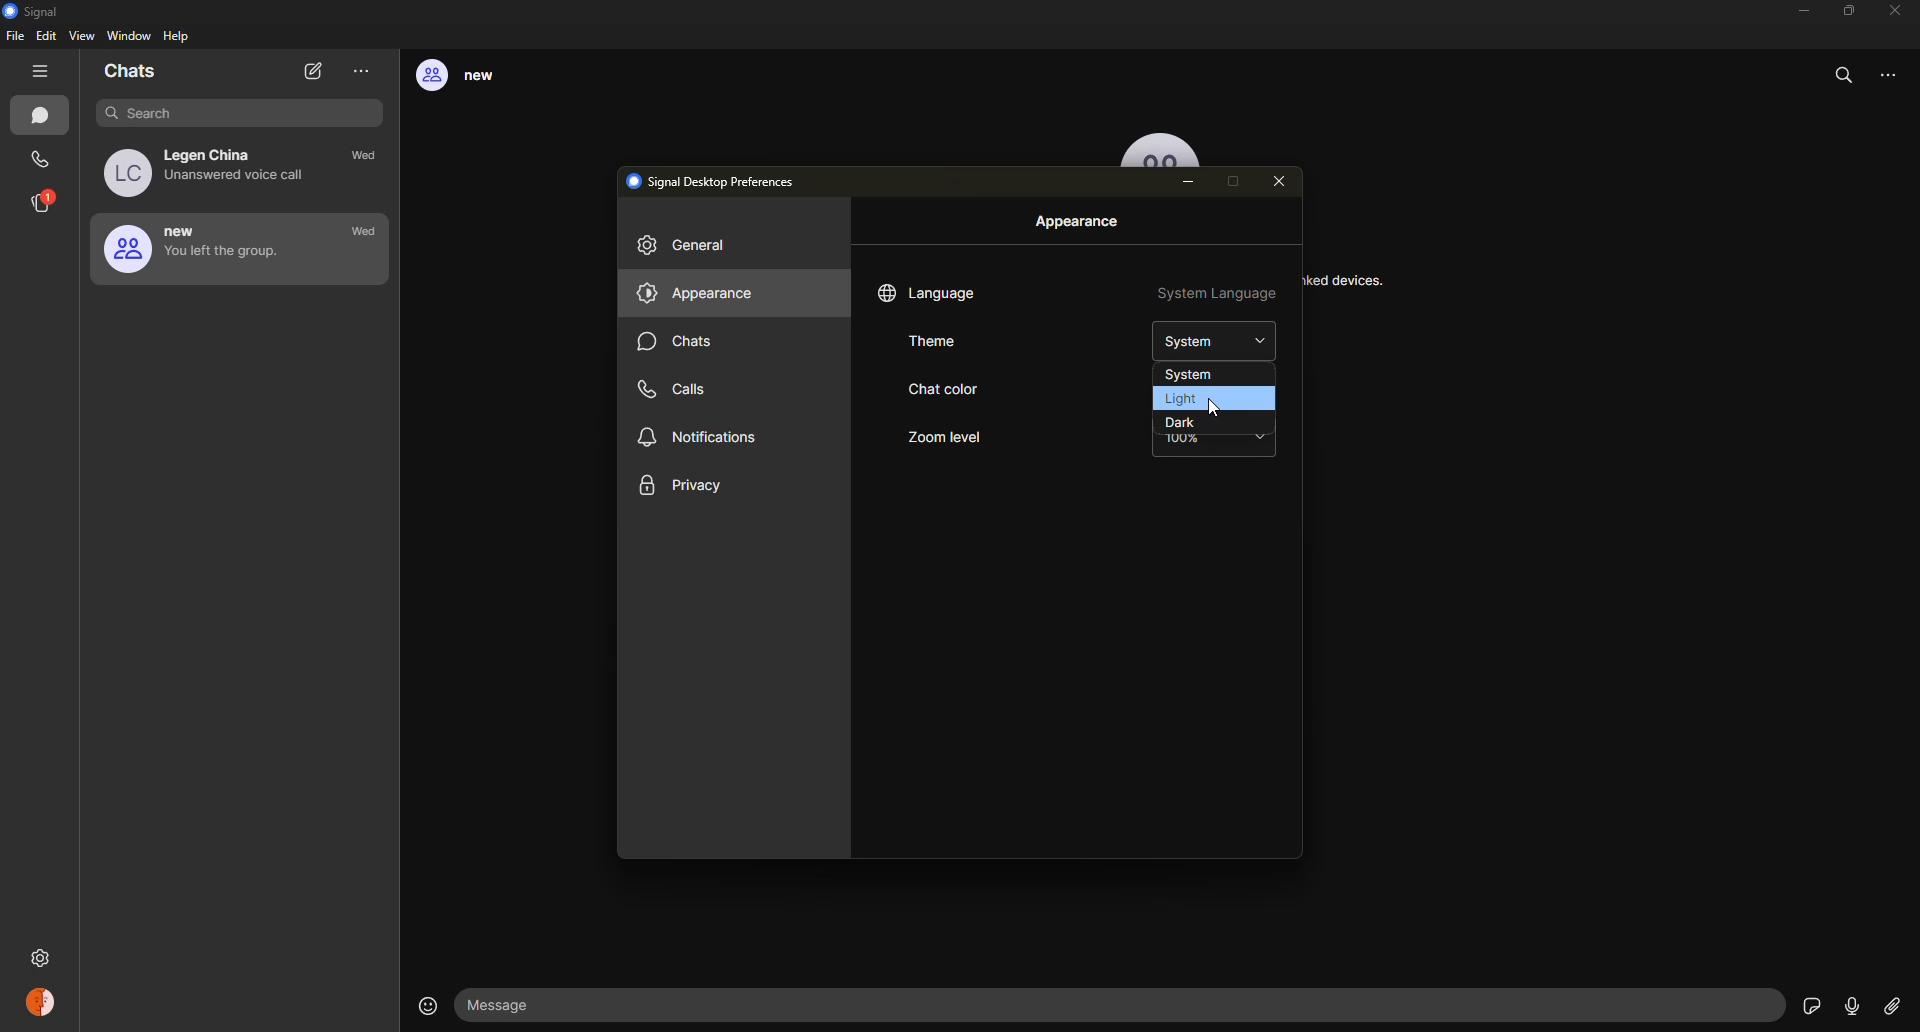  Describe the element at coordinates (42, 160) in the screenshot. I see `calls` at that location.